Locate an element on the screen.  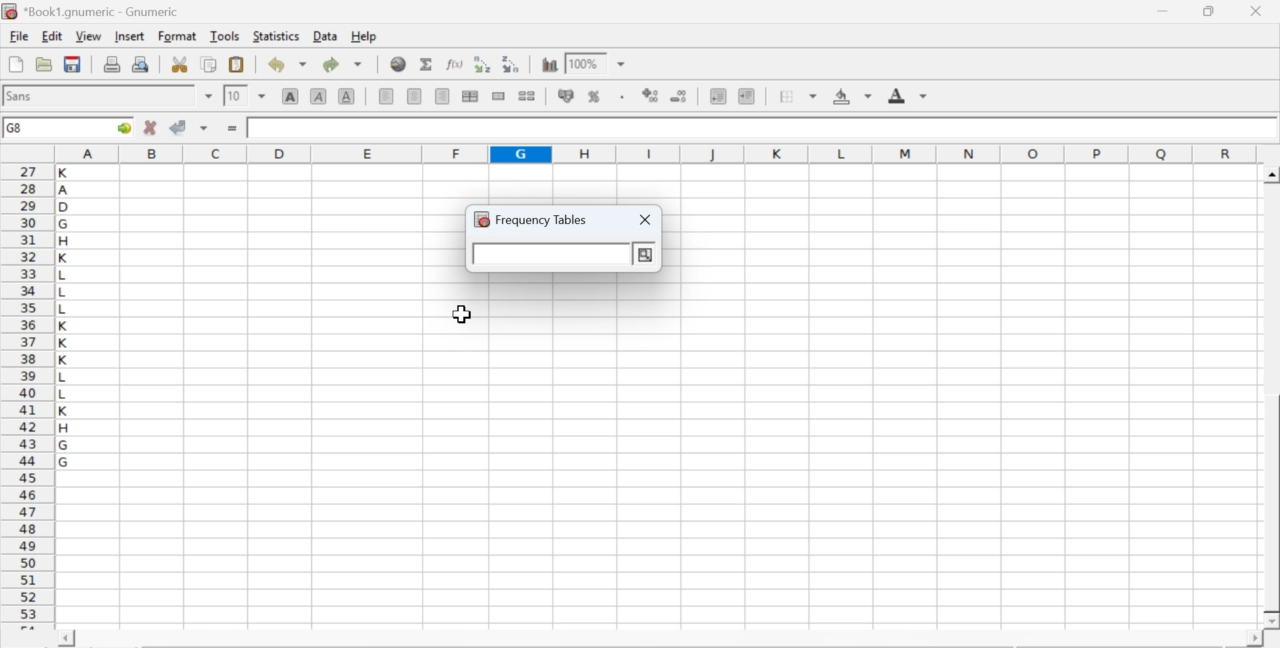
cut is located at coordinates (179, 64).